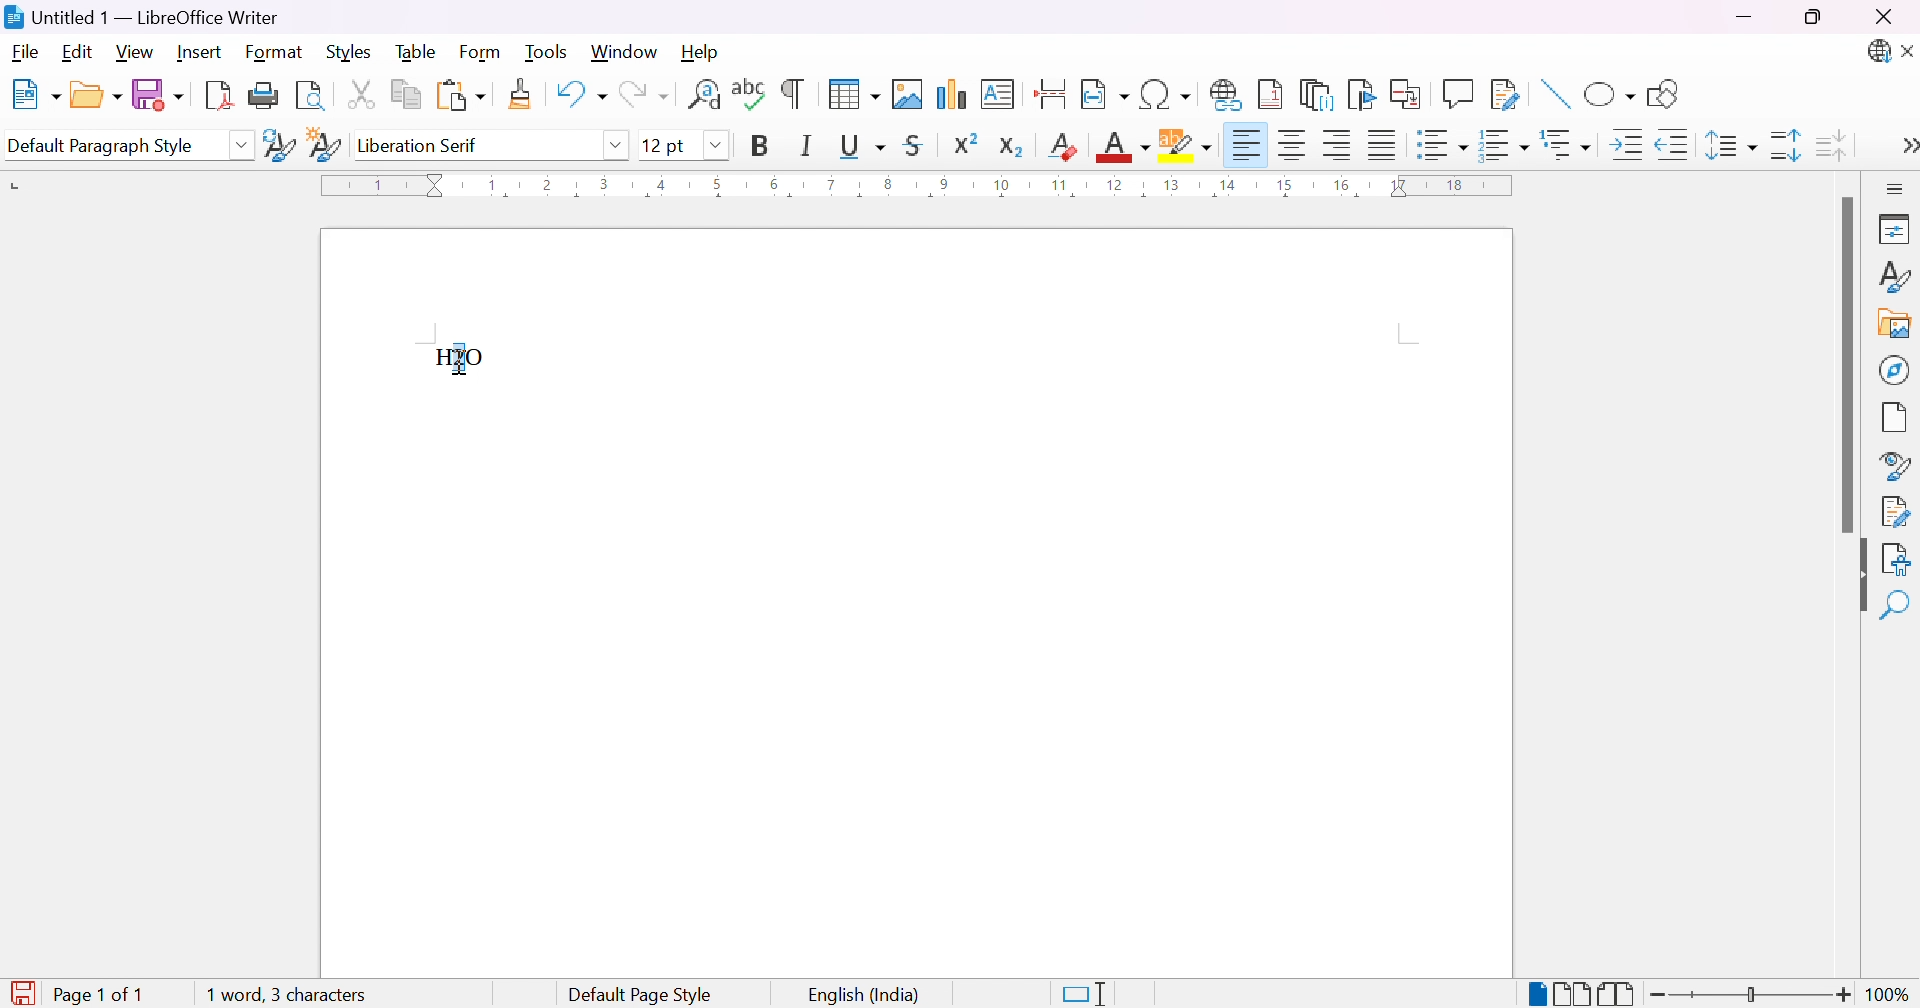 The image size is (1920, 1008). Describe the element at coordinates (918, 145) in the screenshot. I see `Strikethrough` at that location.